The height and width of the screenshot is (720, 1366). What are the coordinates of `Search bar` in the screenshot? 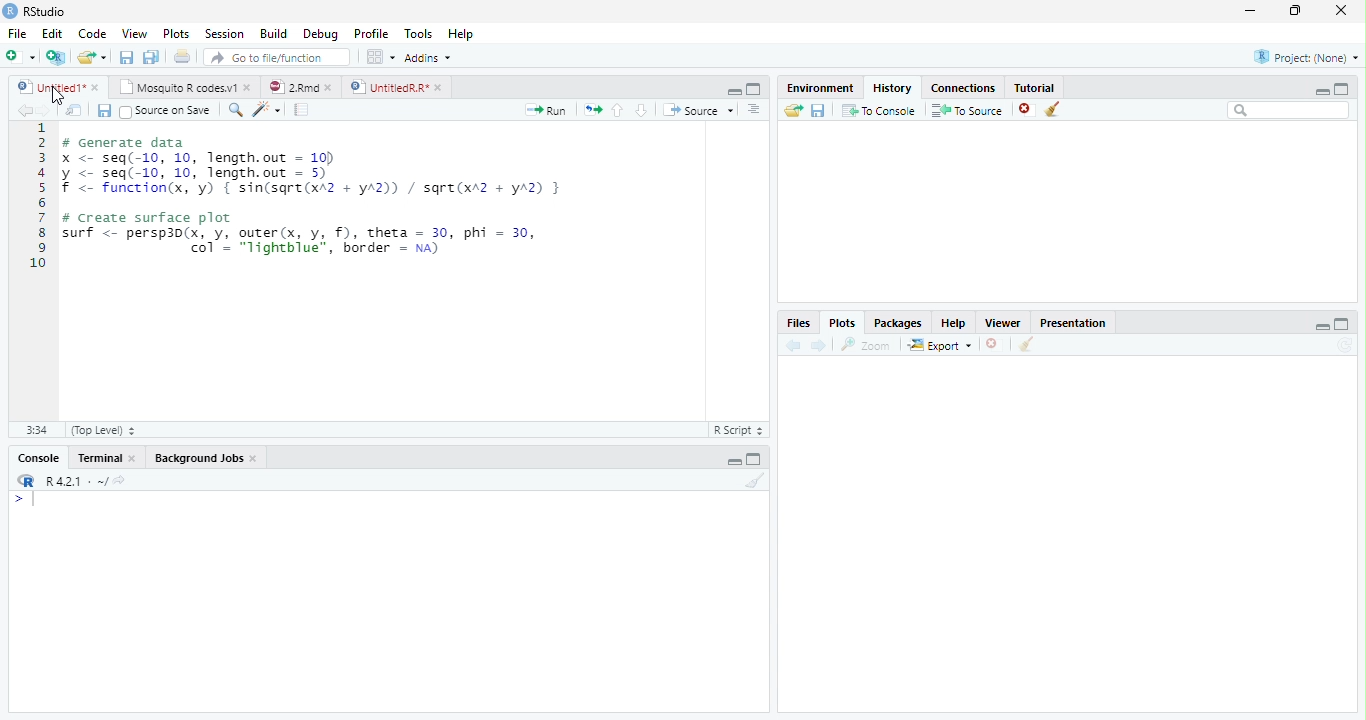 It's located at (1288, 110).